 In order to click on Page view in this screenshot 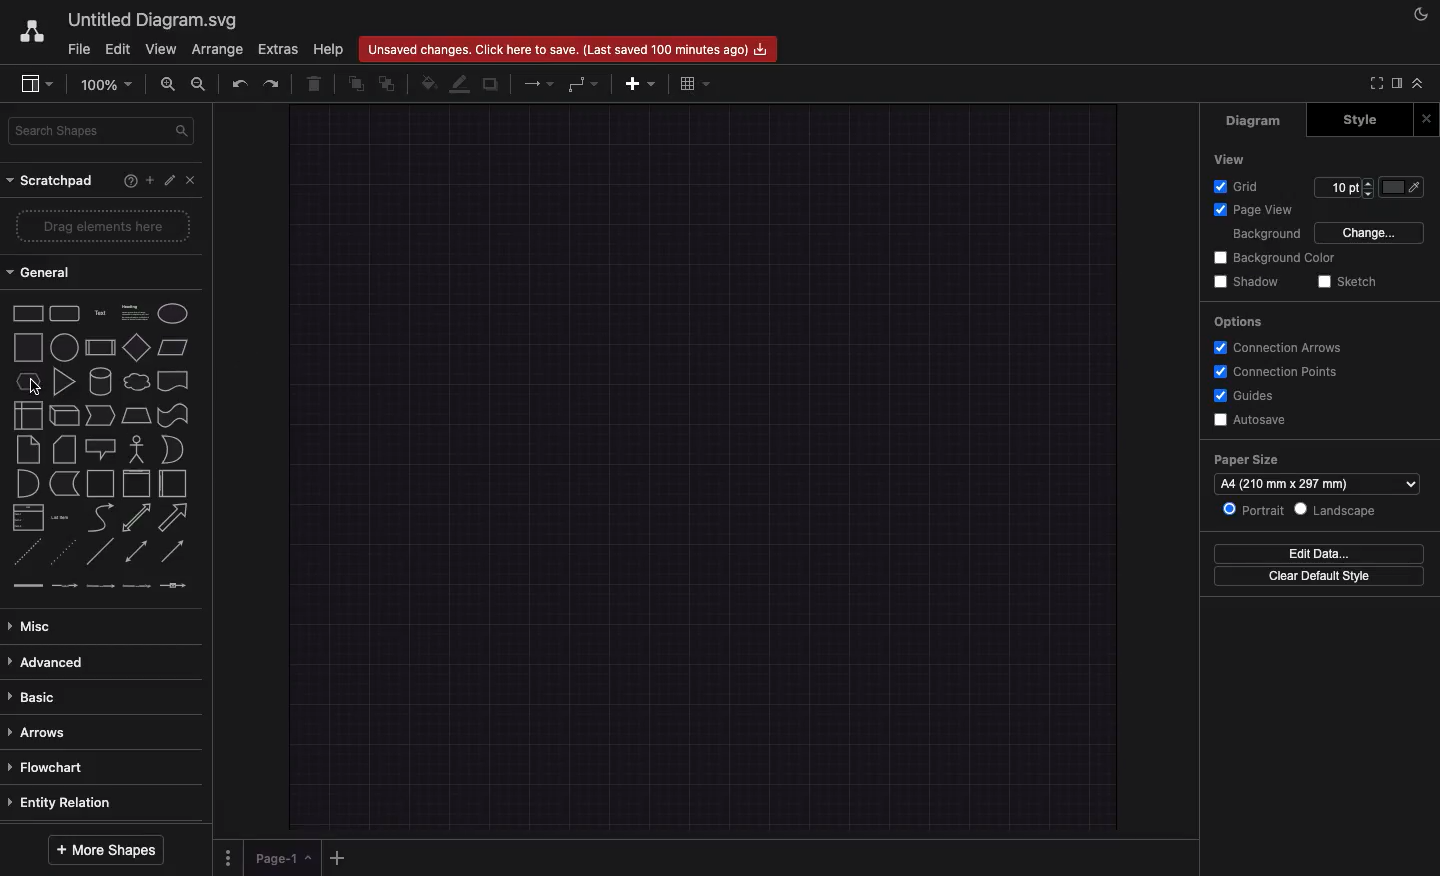, I will do `click(1255, 209)`.